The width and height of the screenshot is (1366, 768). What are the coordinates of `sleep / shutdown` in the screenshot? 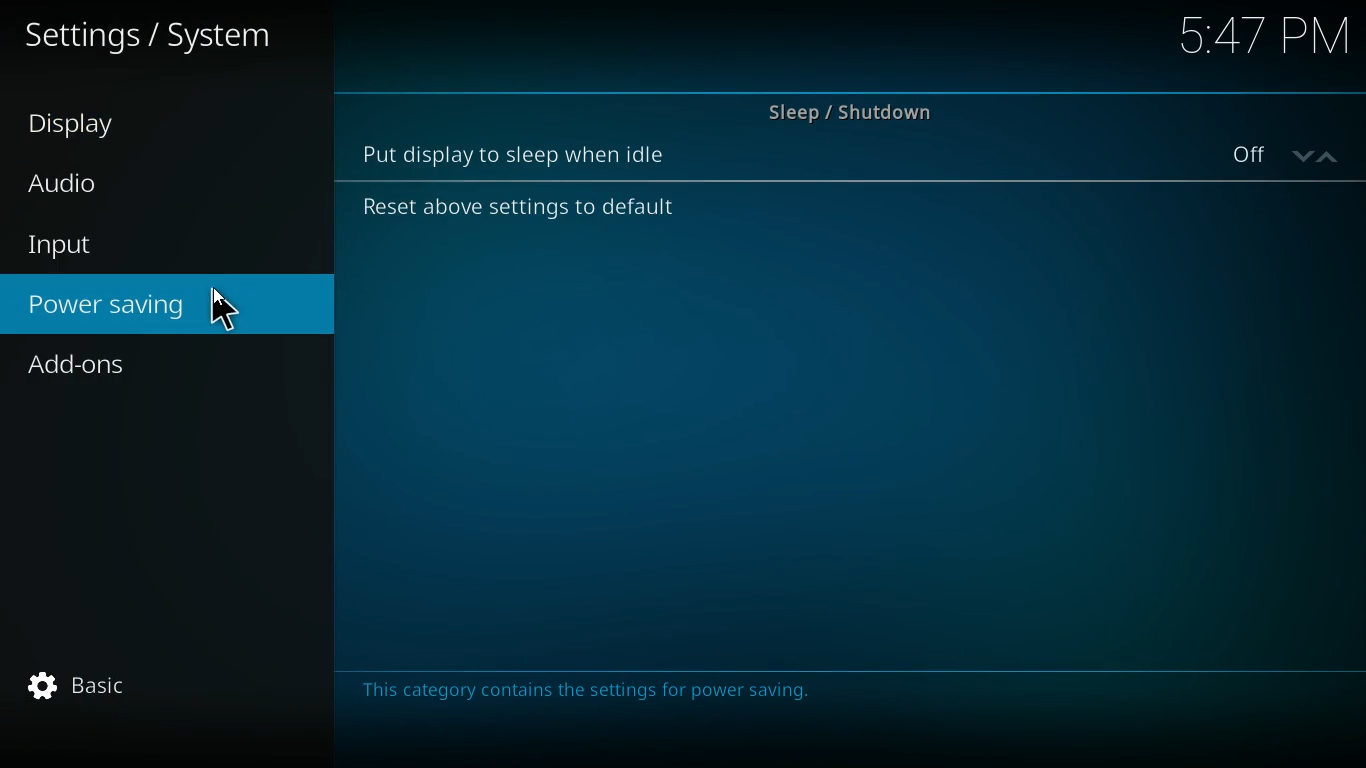 It's located at (848, 106).